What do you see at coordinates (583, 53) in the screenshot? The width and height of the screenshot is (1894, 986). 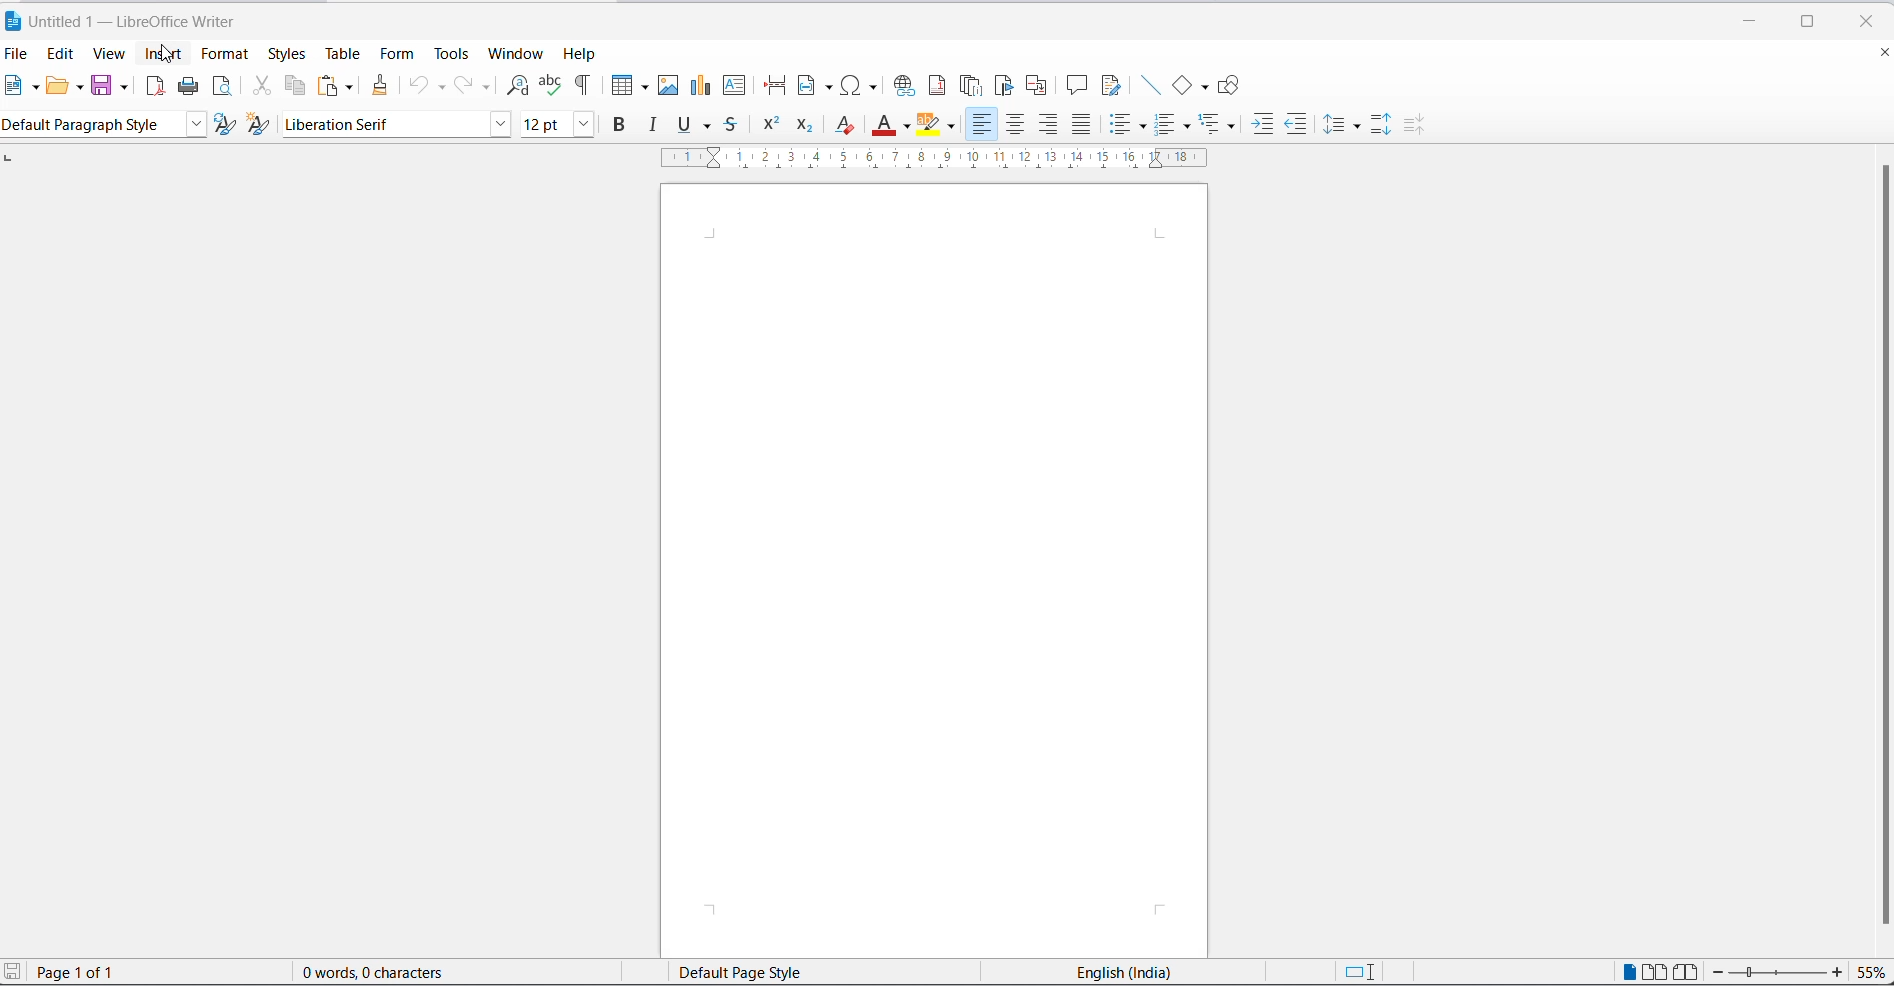 I see `help` at bounding box center [583, 53].